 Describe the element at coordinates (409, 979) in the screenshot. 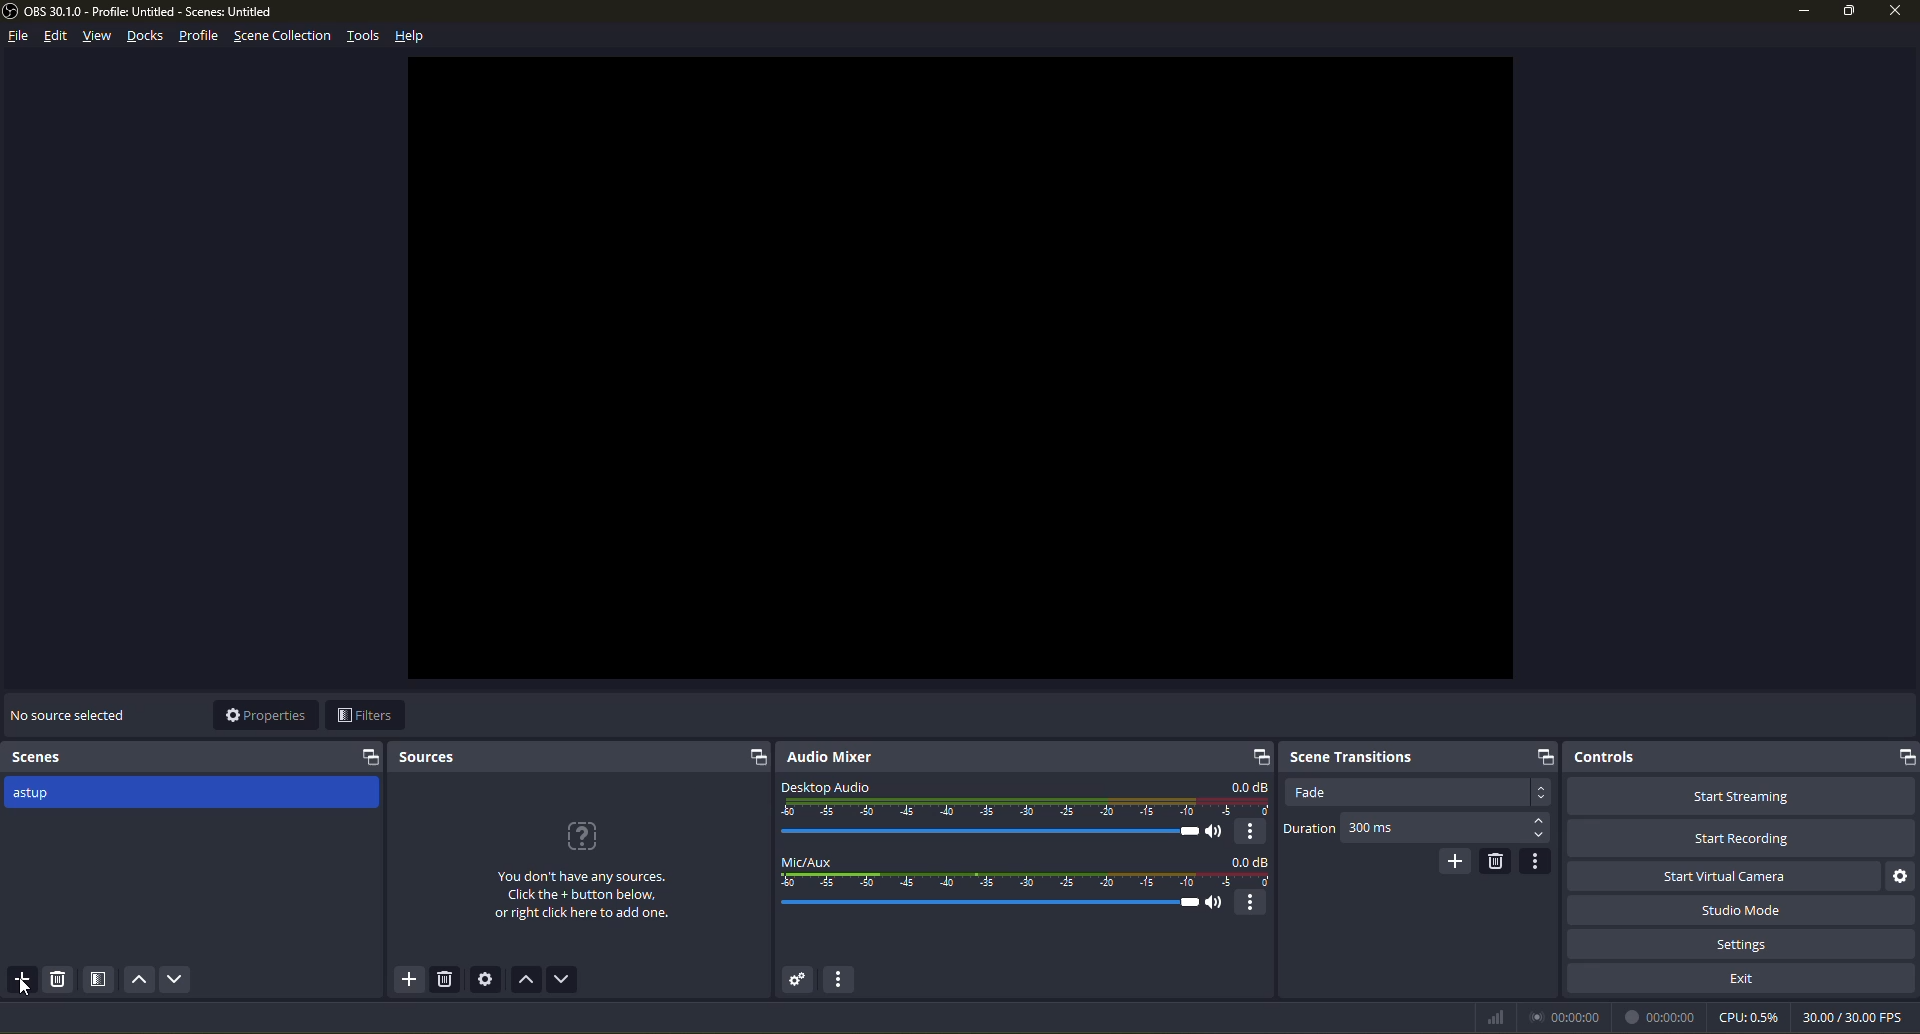

I see `add sources` at that location.